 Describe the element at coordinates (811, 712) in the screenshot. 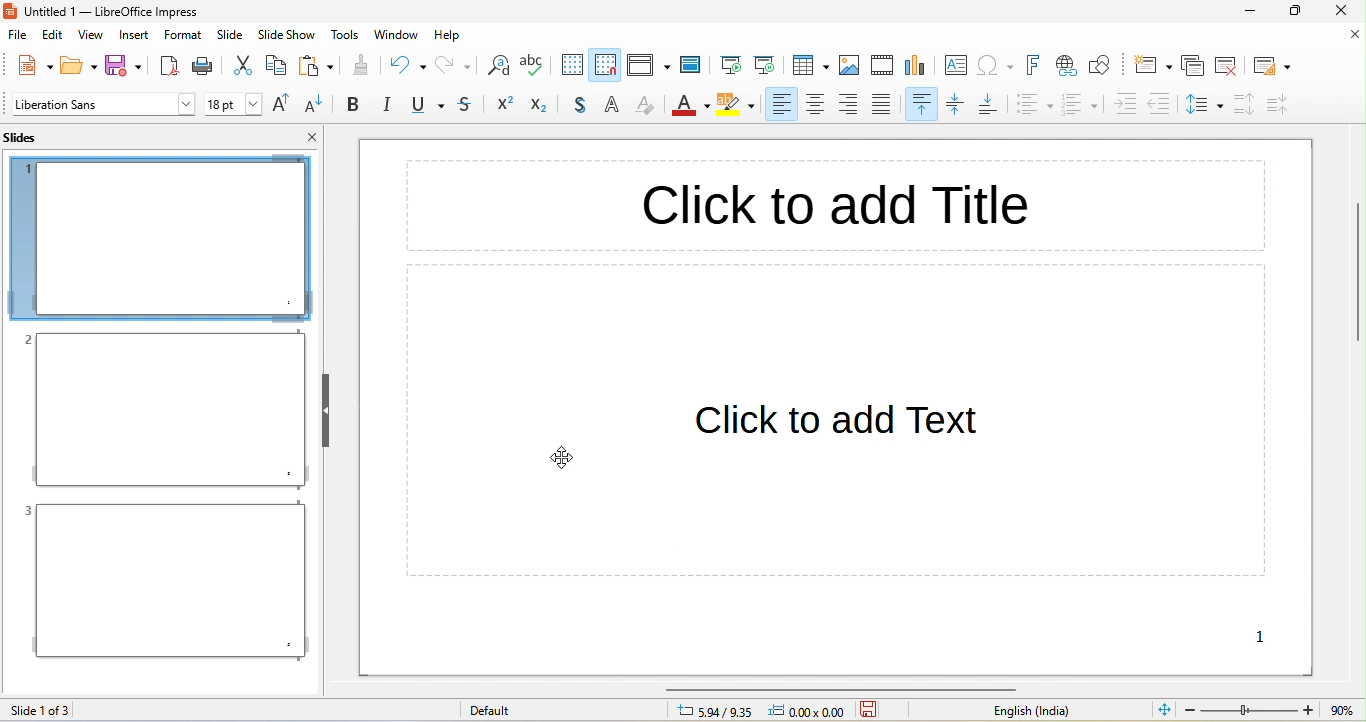

I see `0.00x0.00` at that location.